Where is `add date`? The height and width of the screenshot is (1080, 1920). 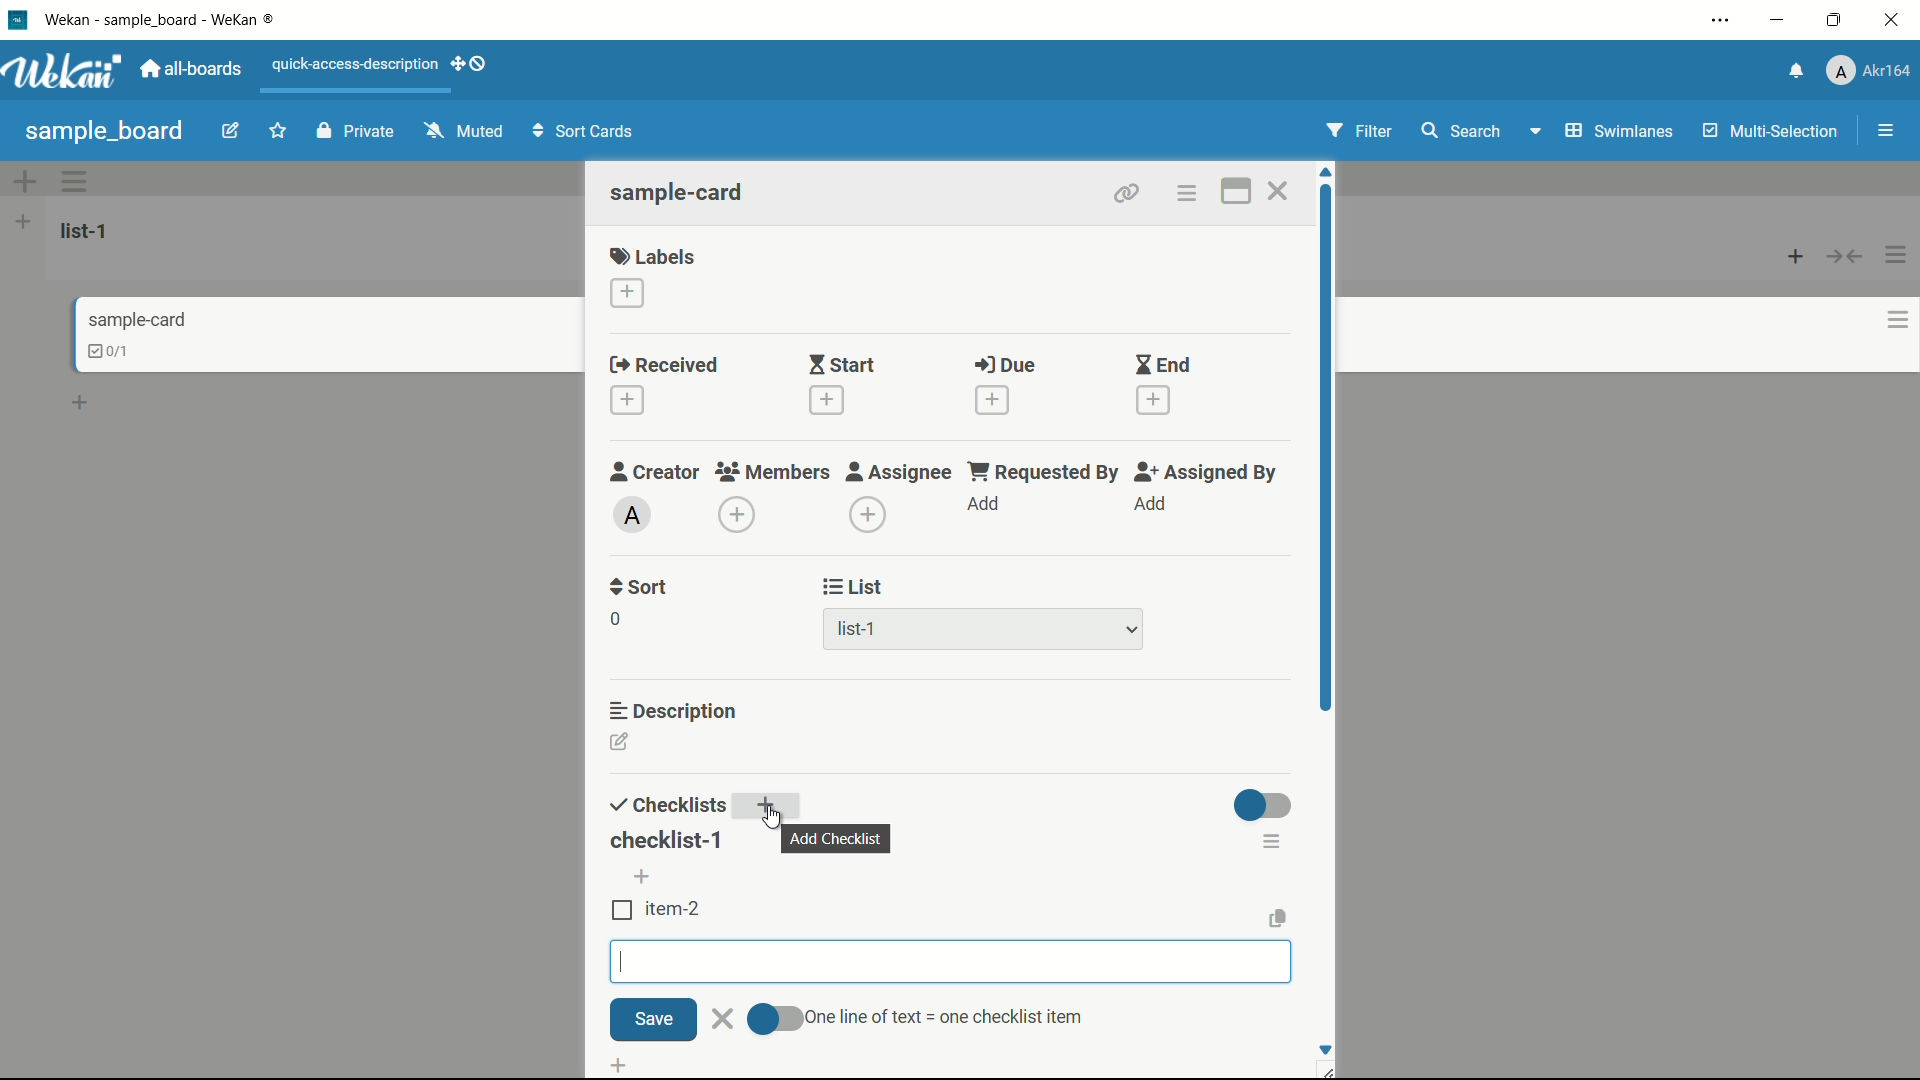
add date is located at coordinates (991, 400).